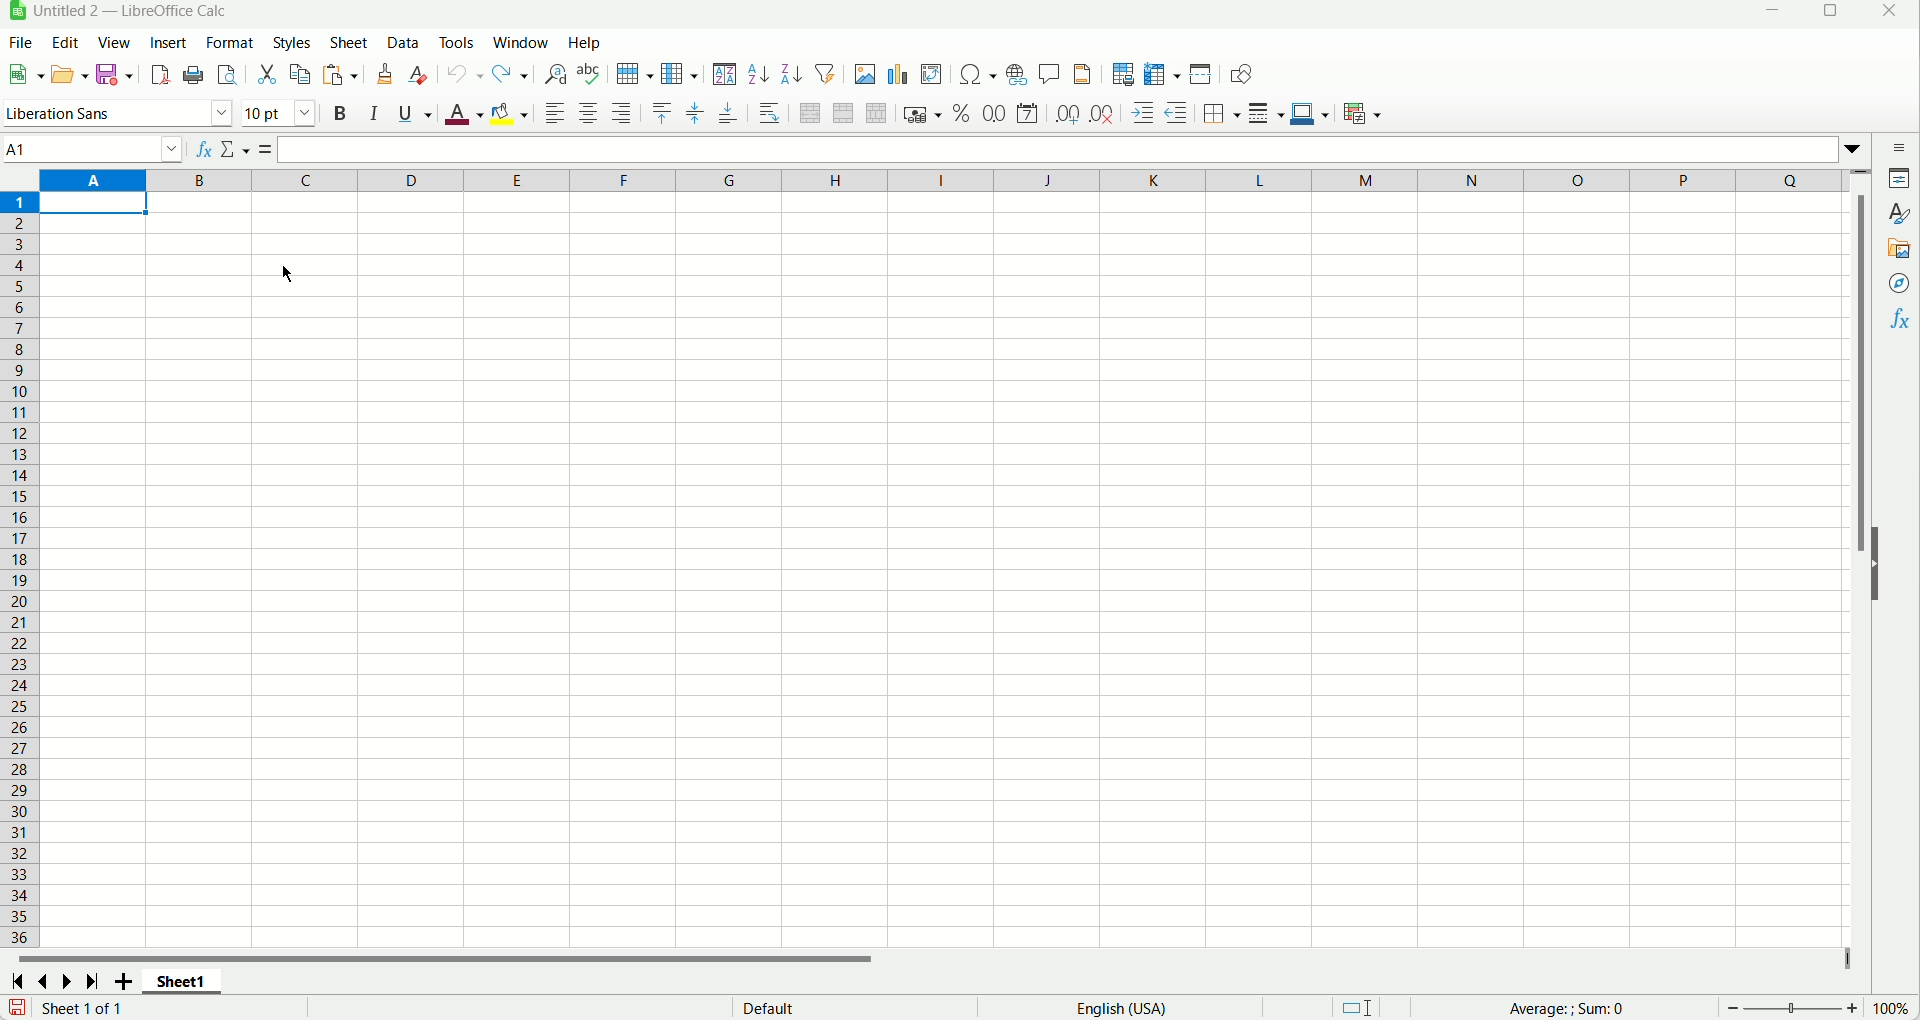  What do you see at coordinates (160, 74) in the screenshot?
I see `Export as pdf` at bounding box center [160, 74].